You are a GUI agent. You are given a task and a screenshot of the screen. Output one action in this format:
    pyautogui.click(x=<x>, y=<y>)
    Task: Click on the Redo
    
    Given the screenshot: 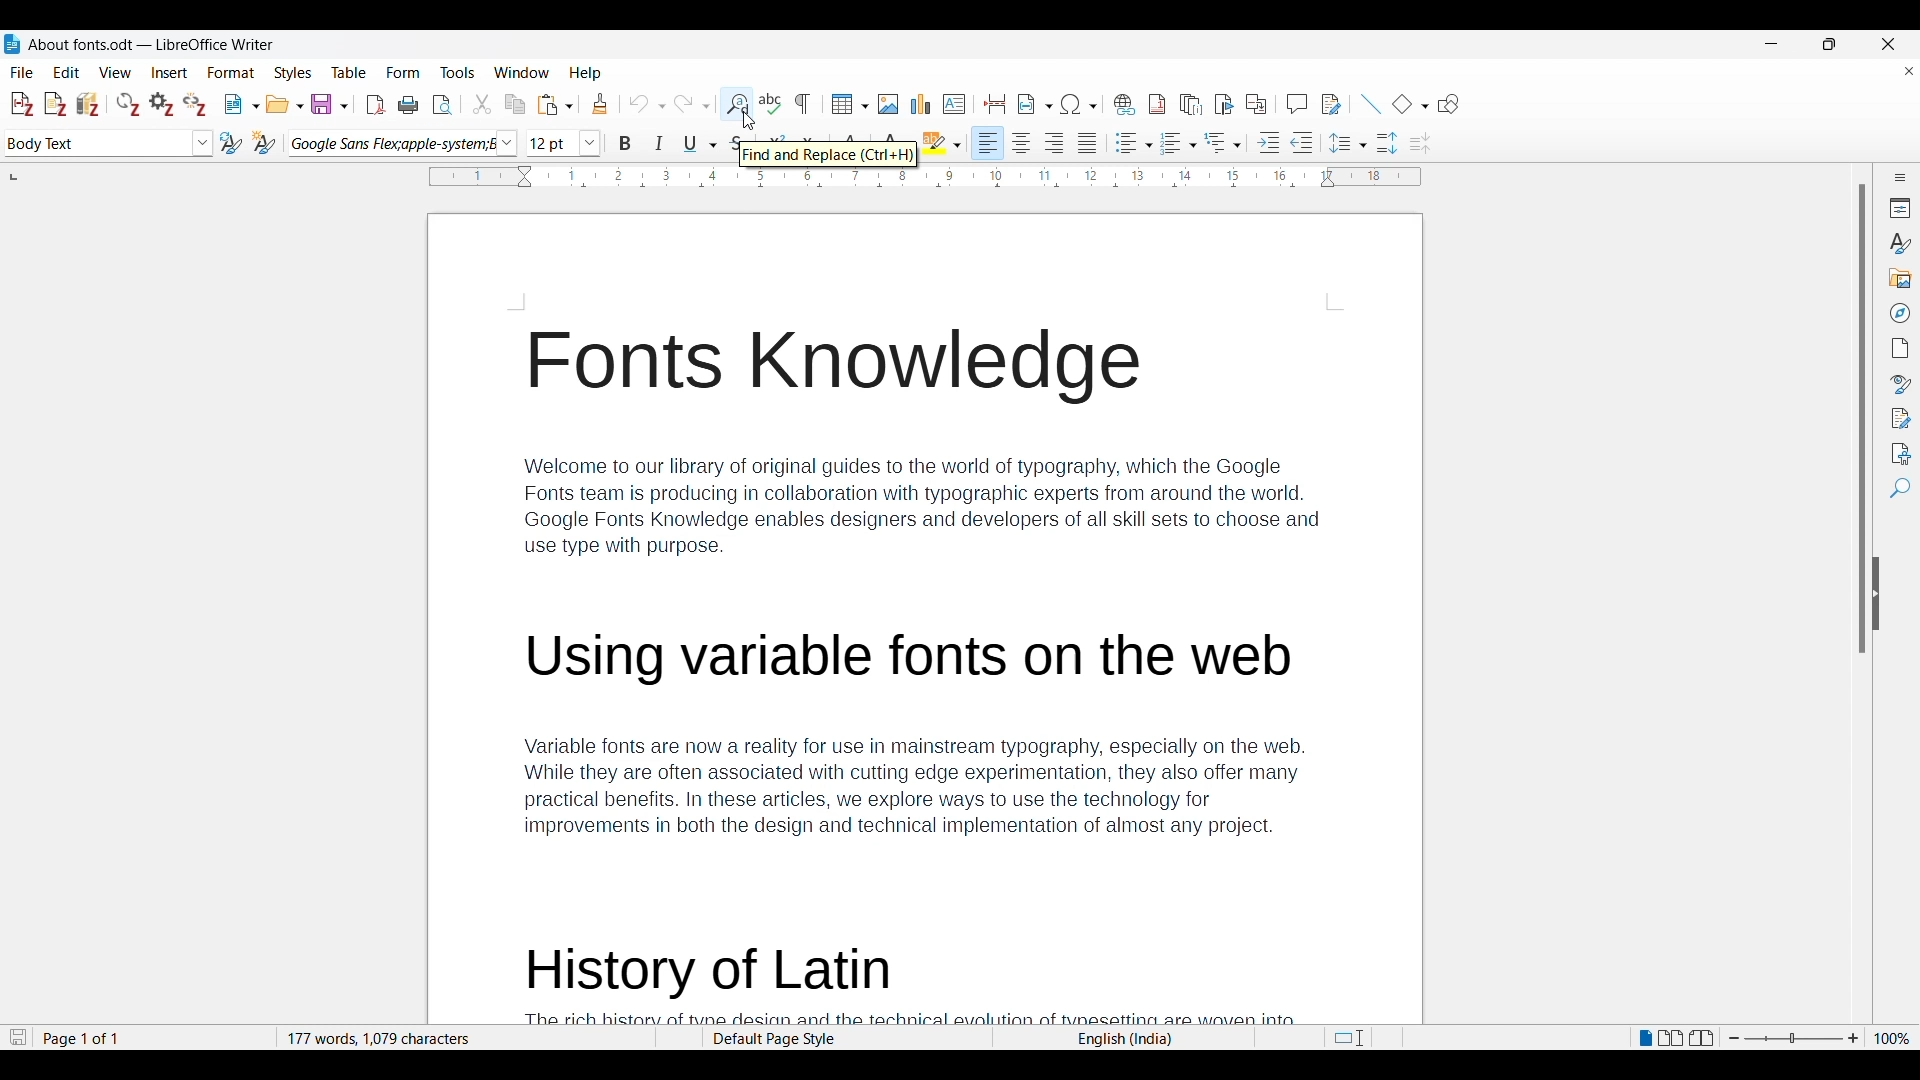 What is the action you would take?
    pyautogui.click(x=691, y=102)
    